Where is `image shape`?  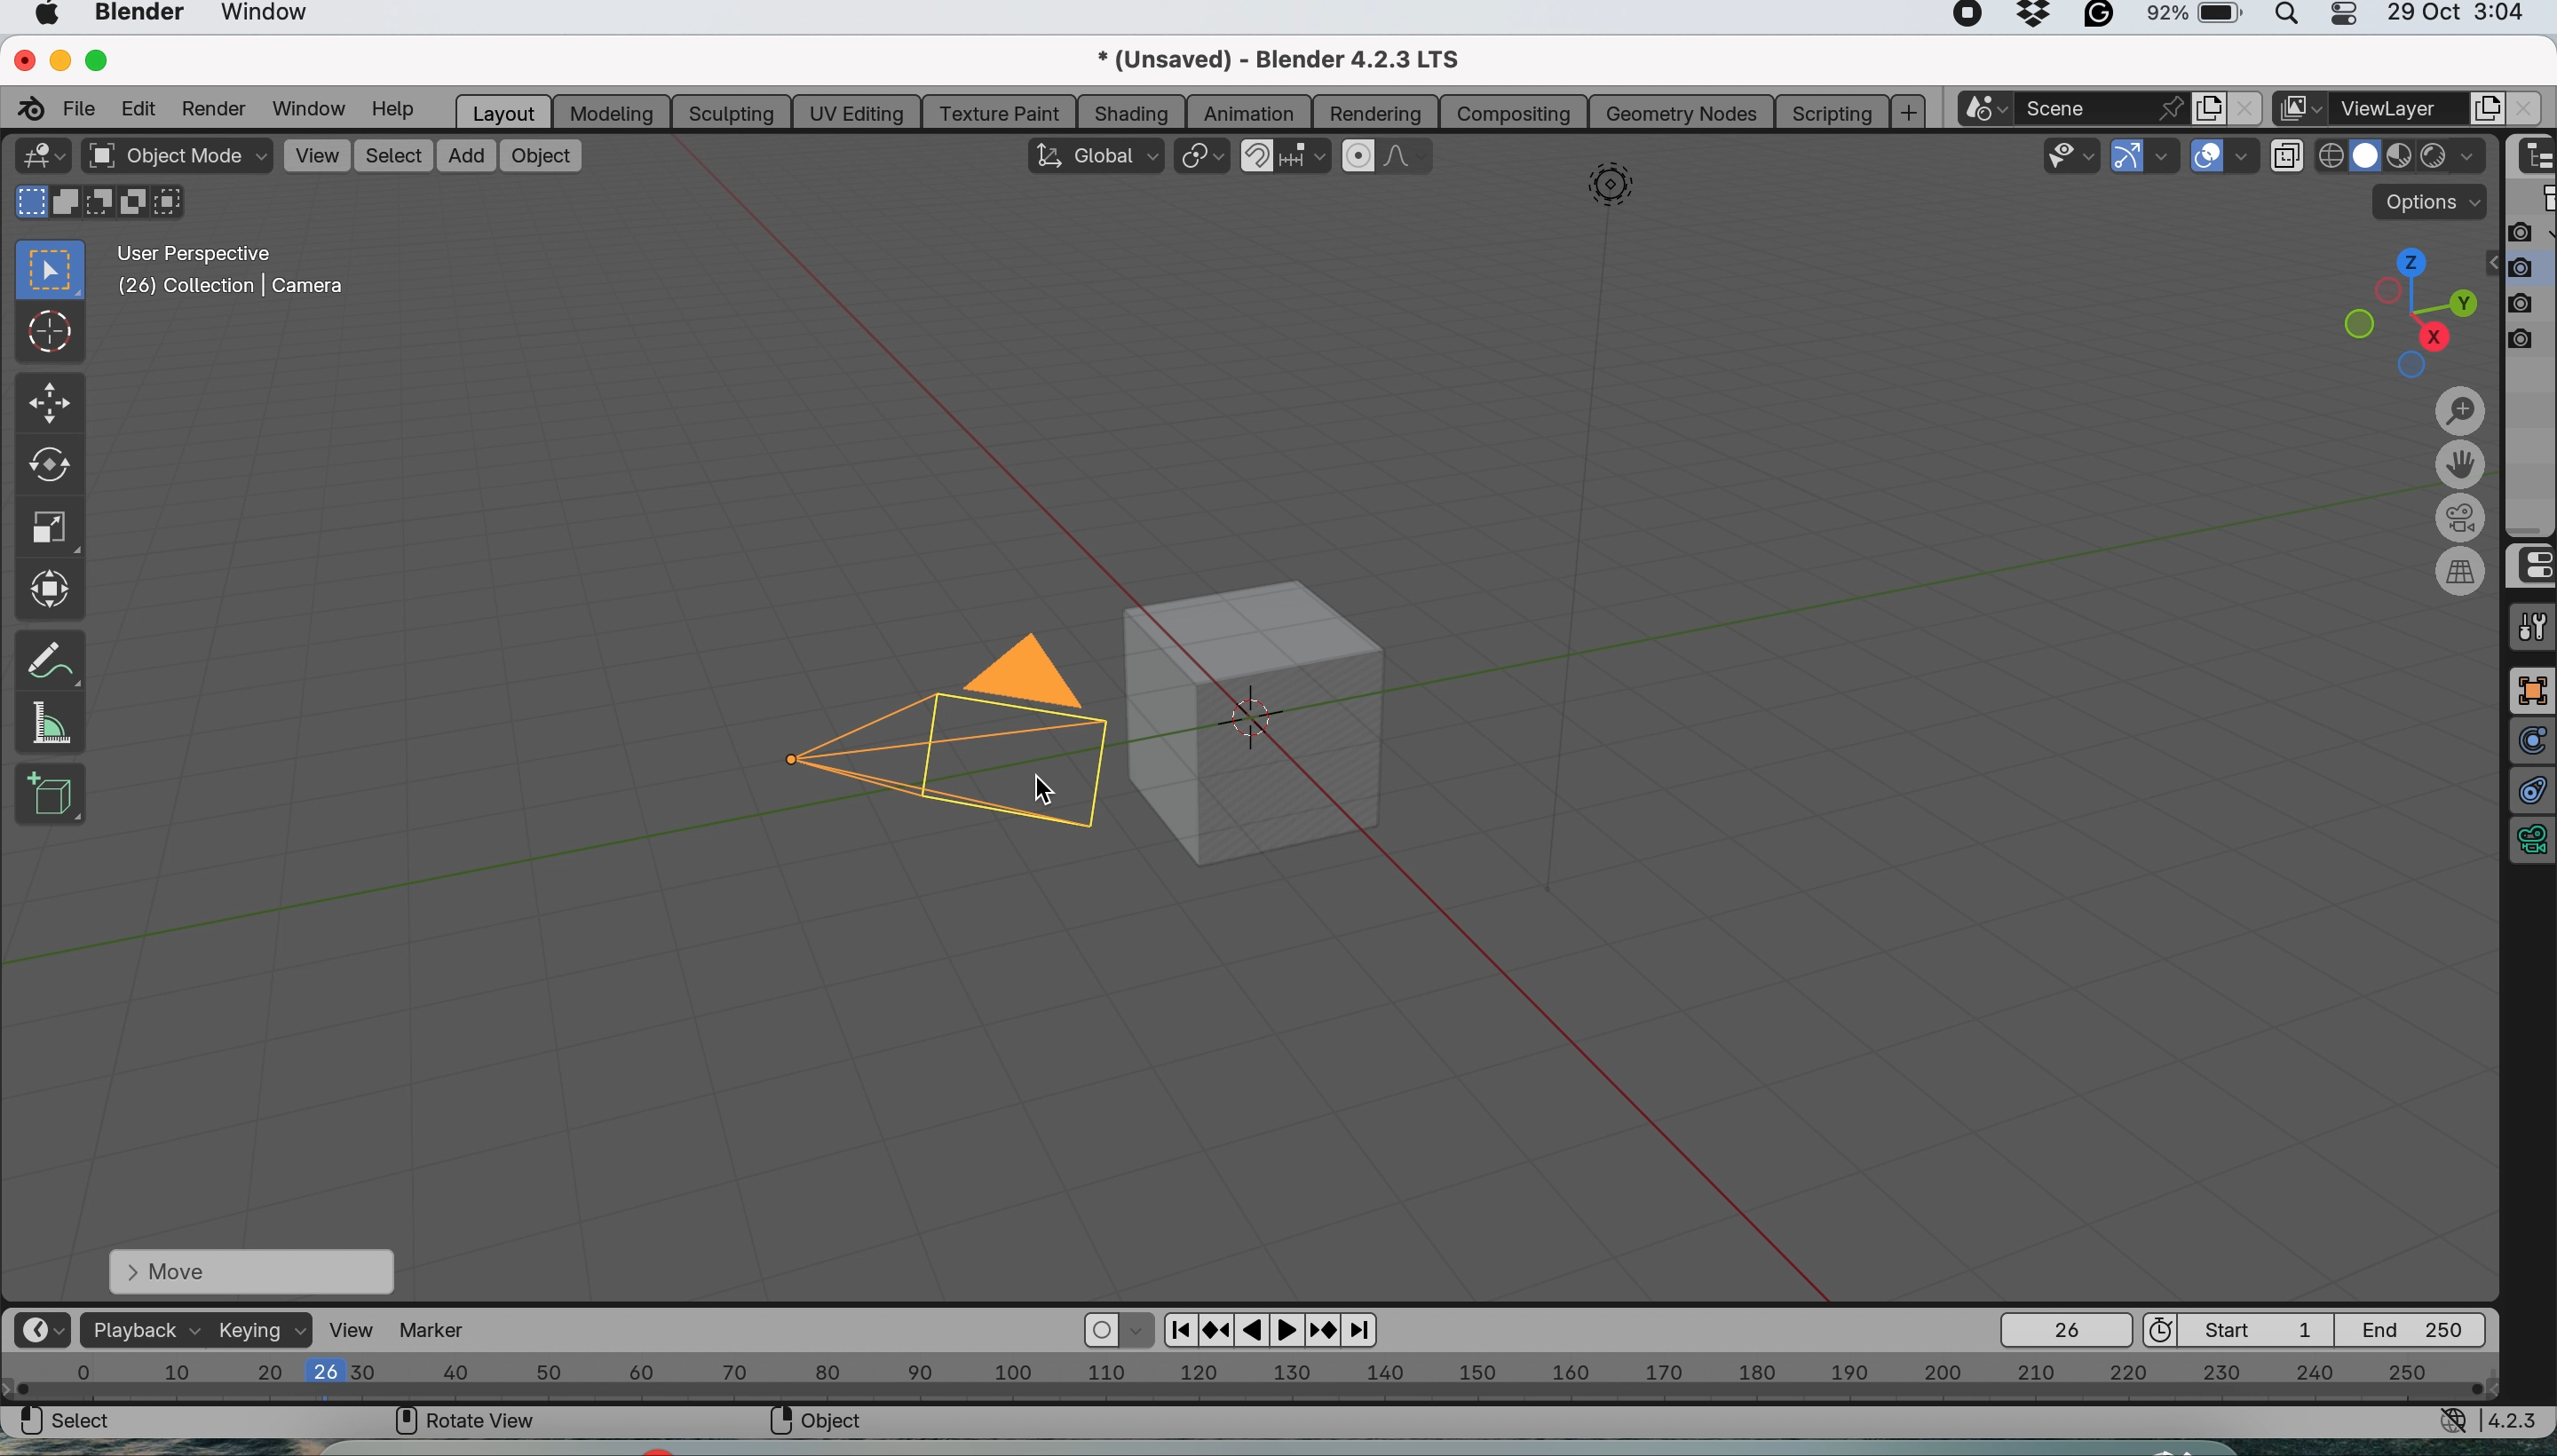 image shape is located at coordinates (1611, 189).